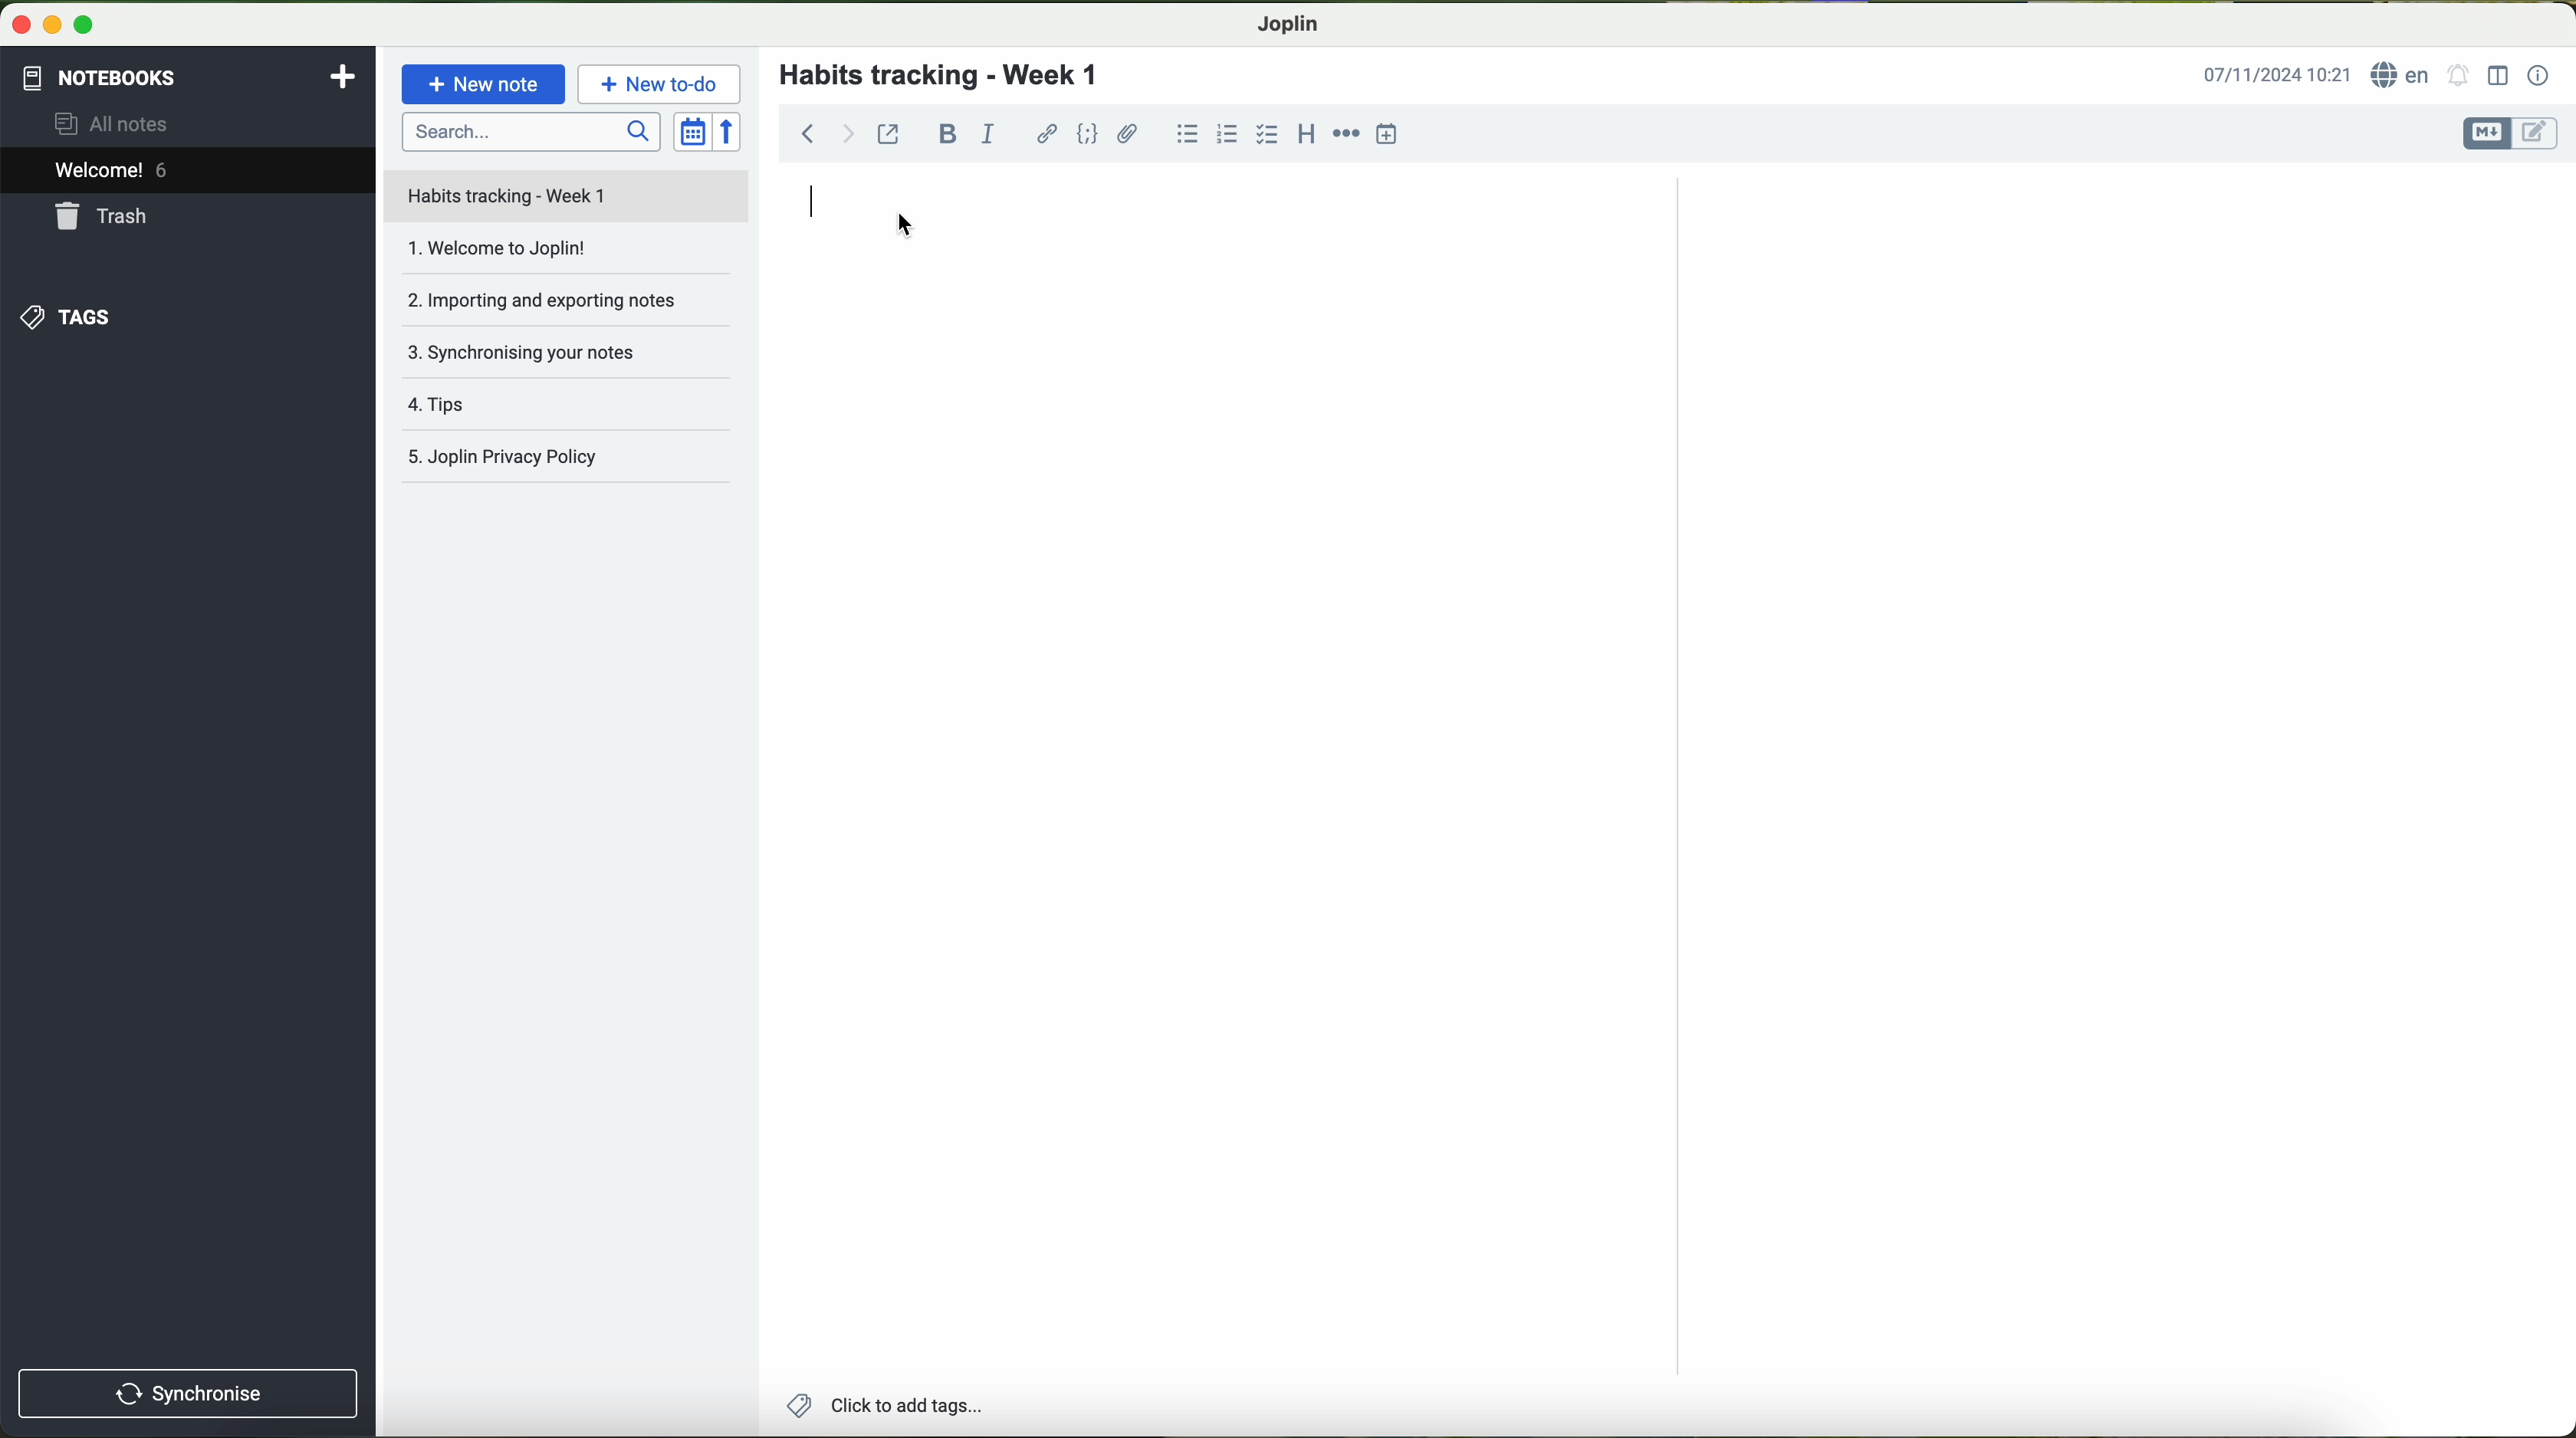 The image size is (2576, 1438). What do you see at coordinates (801, 131) in the screenshot?
I see `back` at bounding box center [801, 131].